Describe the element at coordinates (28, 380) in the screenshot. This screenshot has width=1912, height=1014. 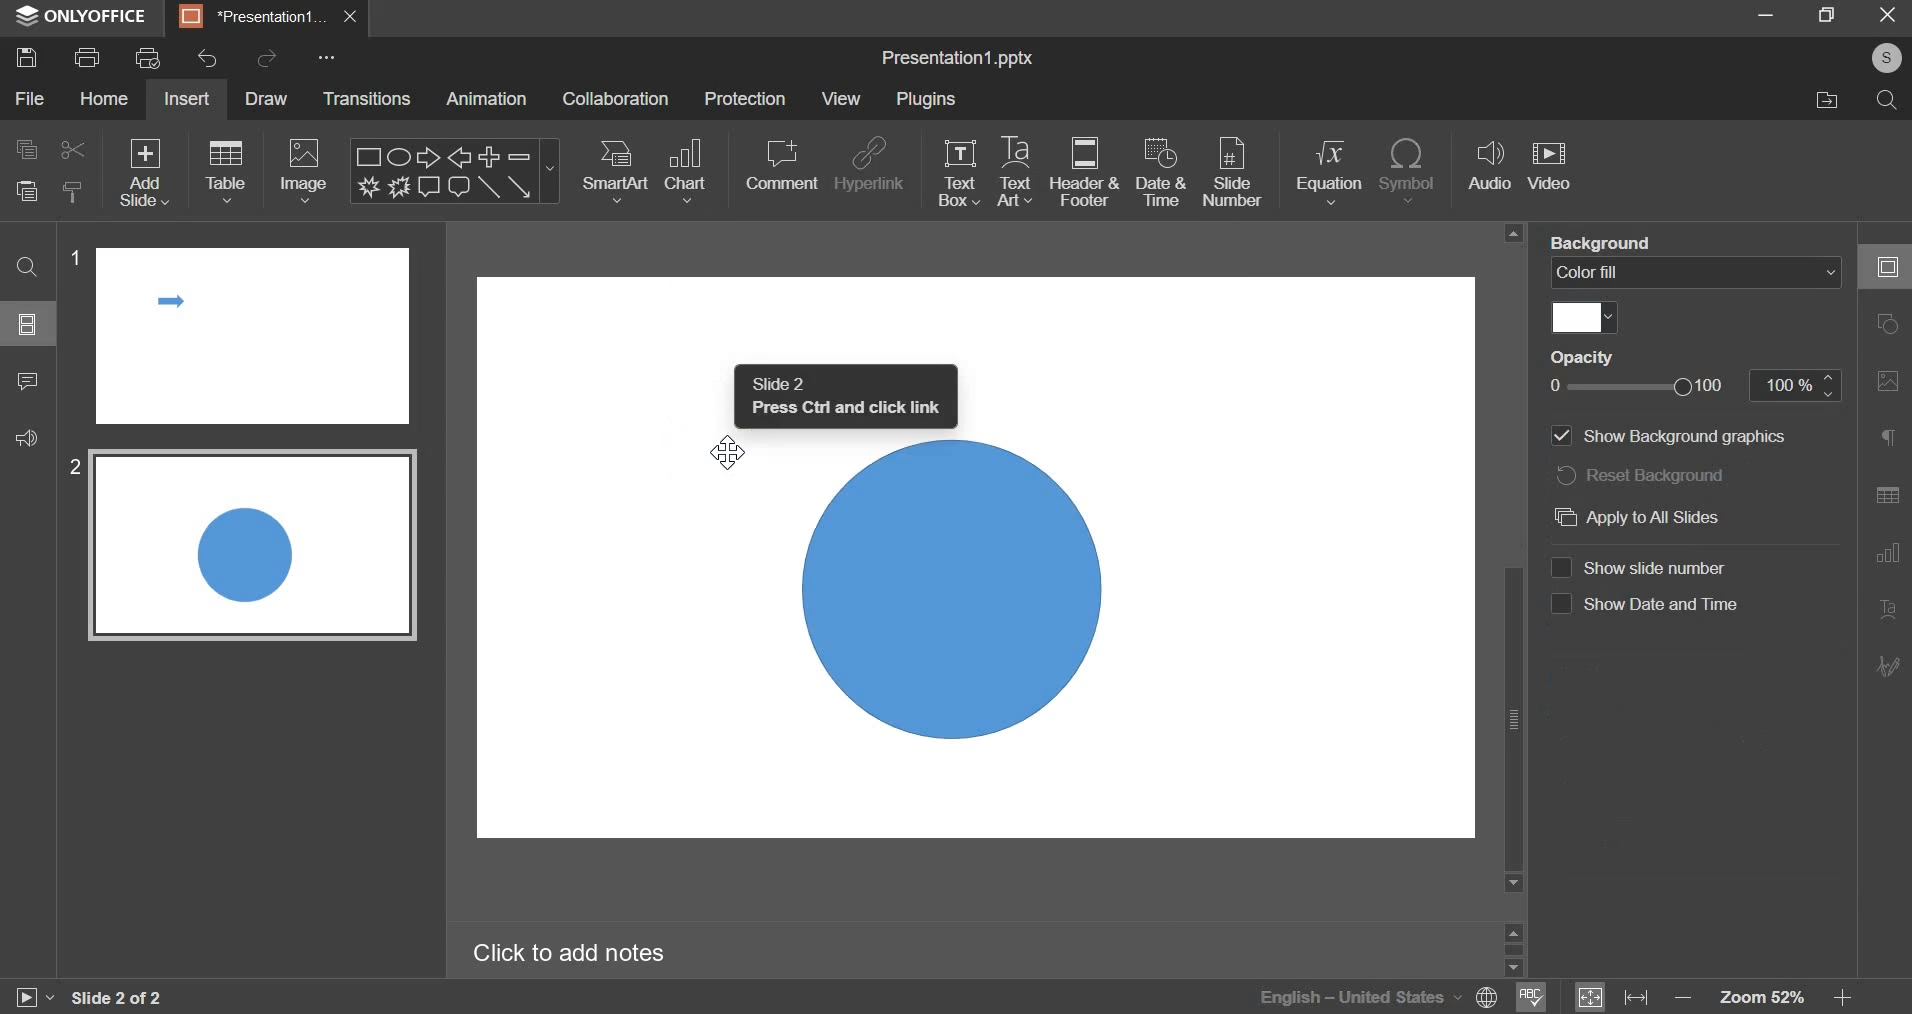
I see `comment` at that location.